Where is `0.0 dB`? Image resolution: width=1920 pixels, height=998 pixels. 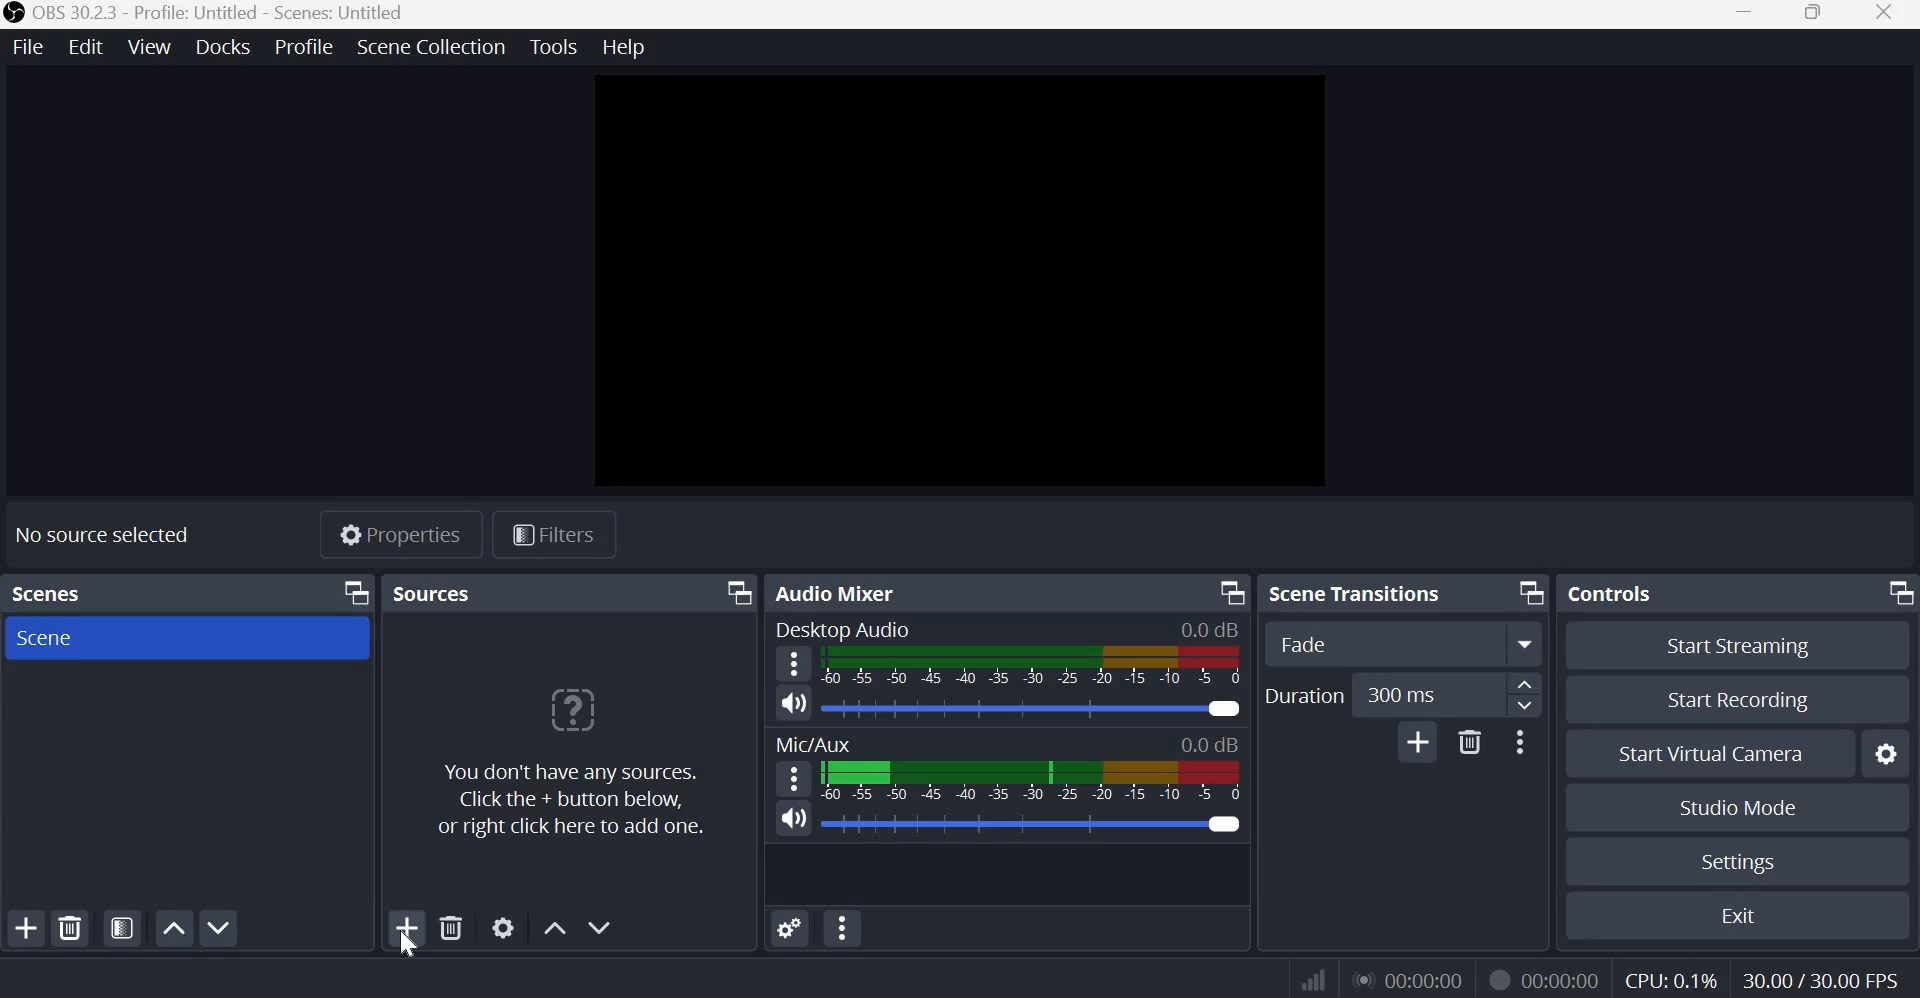
0.0 dB is located at coordinates (1210, 630).